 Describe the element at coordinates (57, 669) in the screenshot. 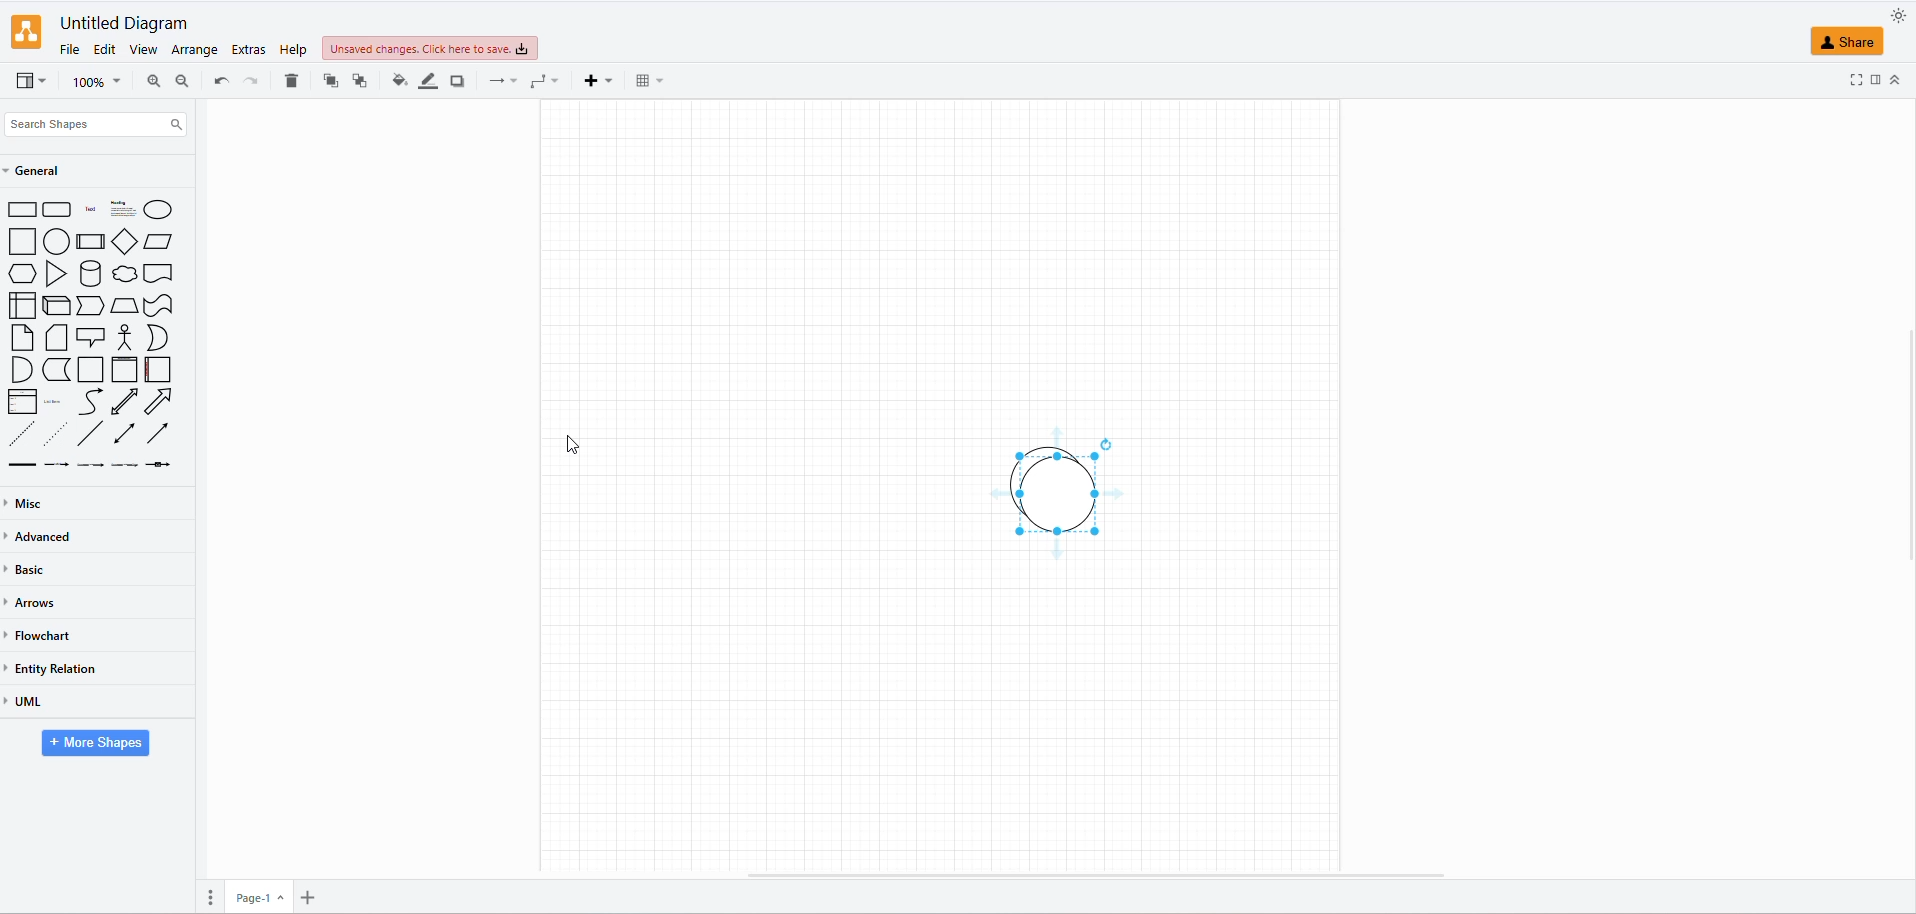

I see `ENTITY RELATION` at that location.